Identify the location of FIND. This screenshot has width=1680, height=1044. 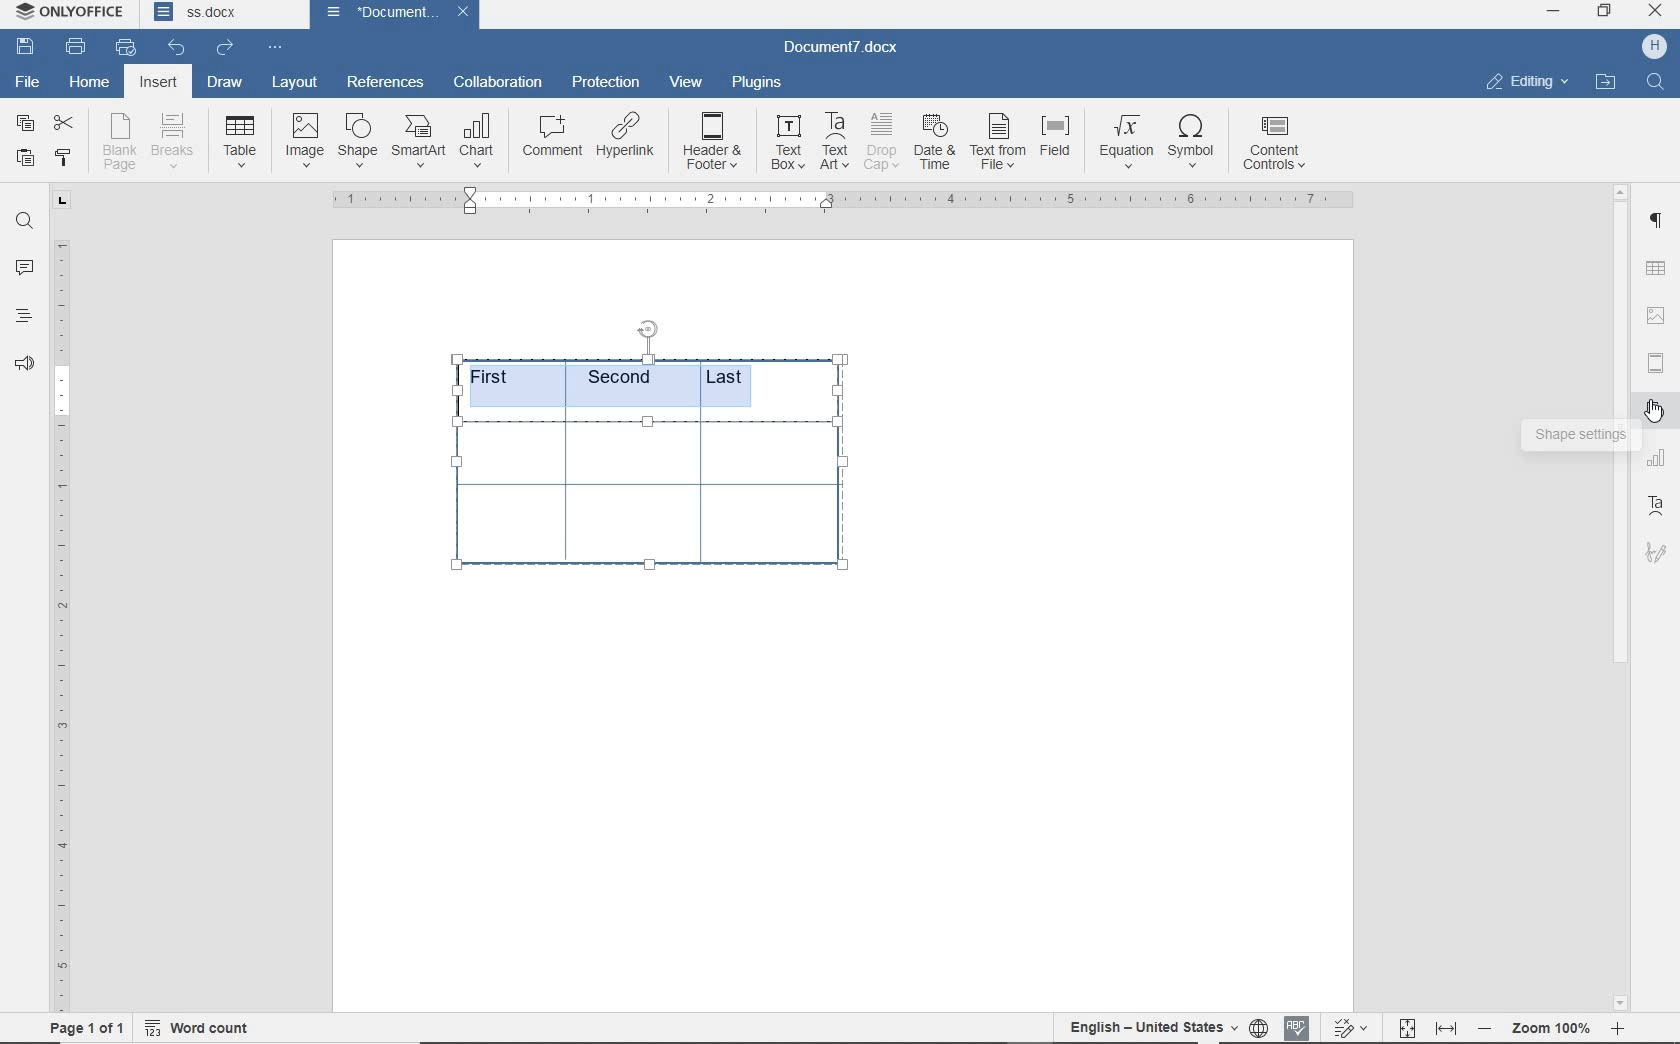
(1657, 82).